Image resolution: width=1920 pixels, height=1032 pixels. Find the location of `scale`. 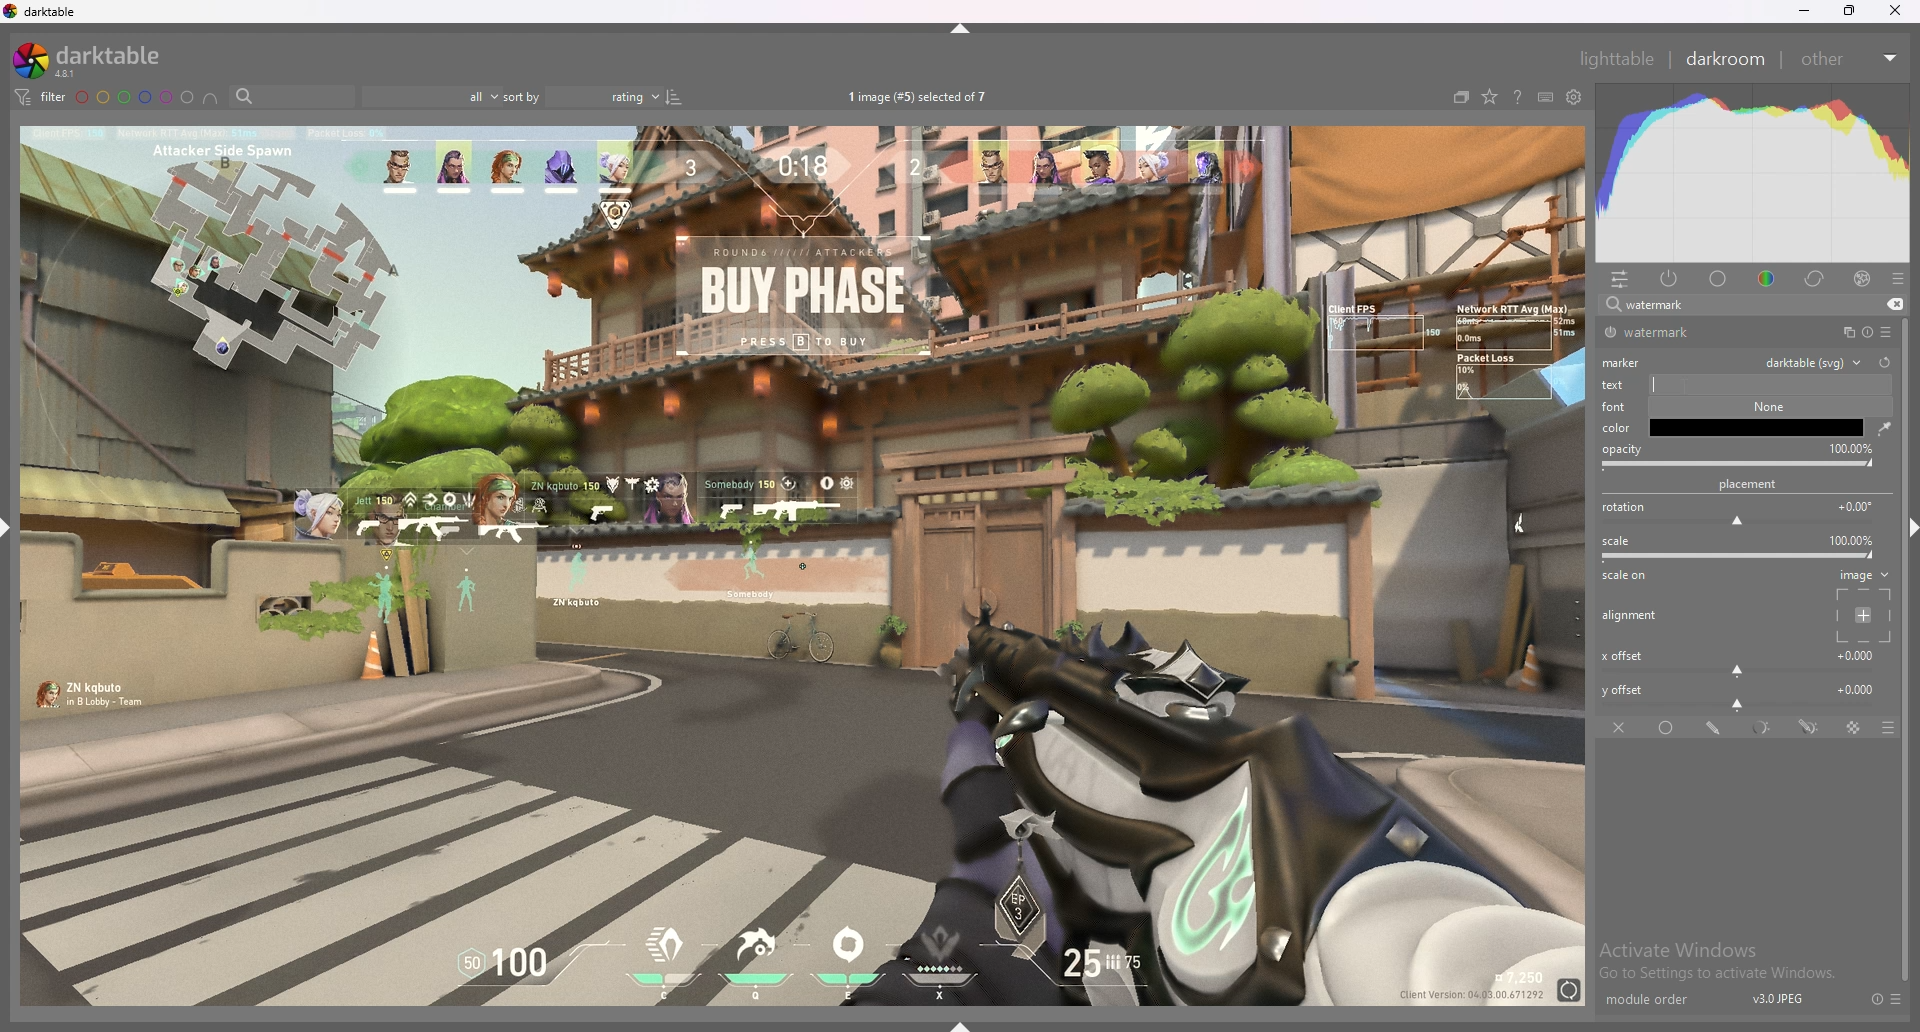

scale is located at coordinates (1742, 548).